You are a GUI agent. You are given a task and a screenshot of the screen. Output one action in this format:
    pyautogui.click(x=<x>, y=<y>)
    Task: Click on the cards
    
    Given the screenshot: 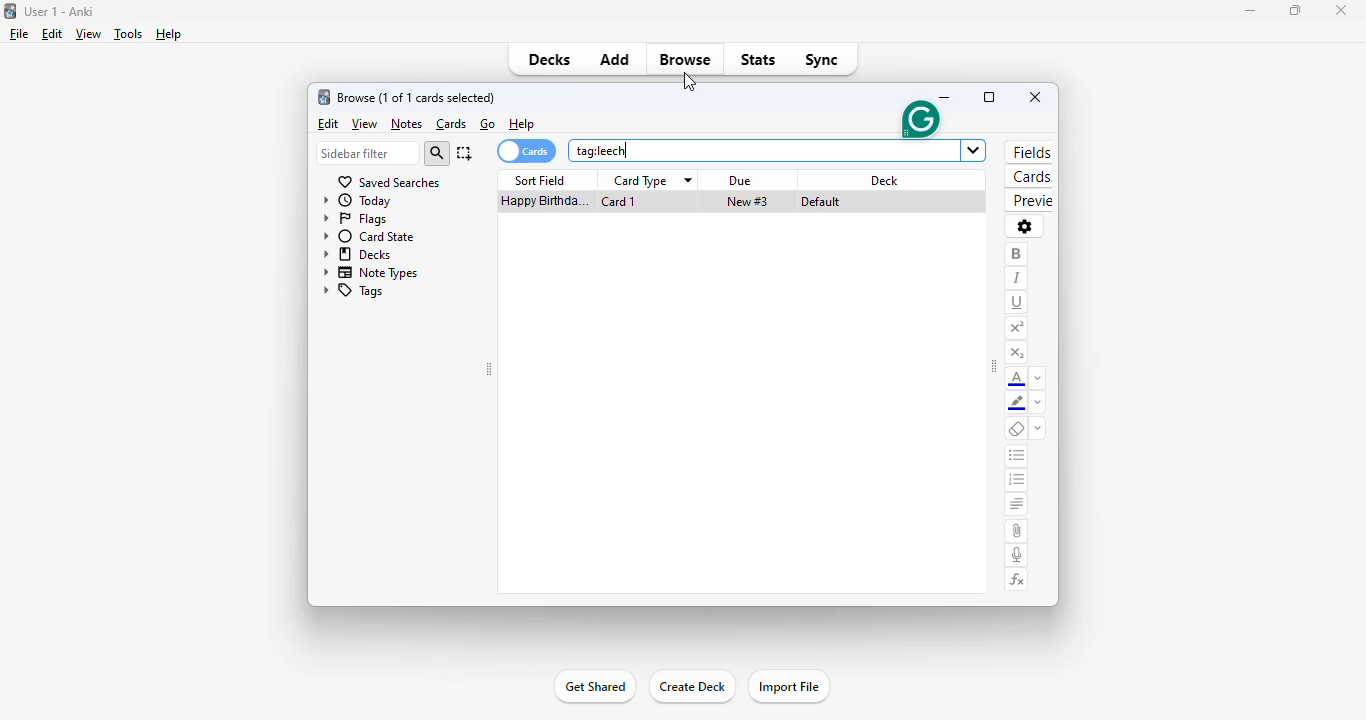 What is the action you would take?
    pyautogui.click(x=1028, y=176)
    